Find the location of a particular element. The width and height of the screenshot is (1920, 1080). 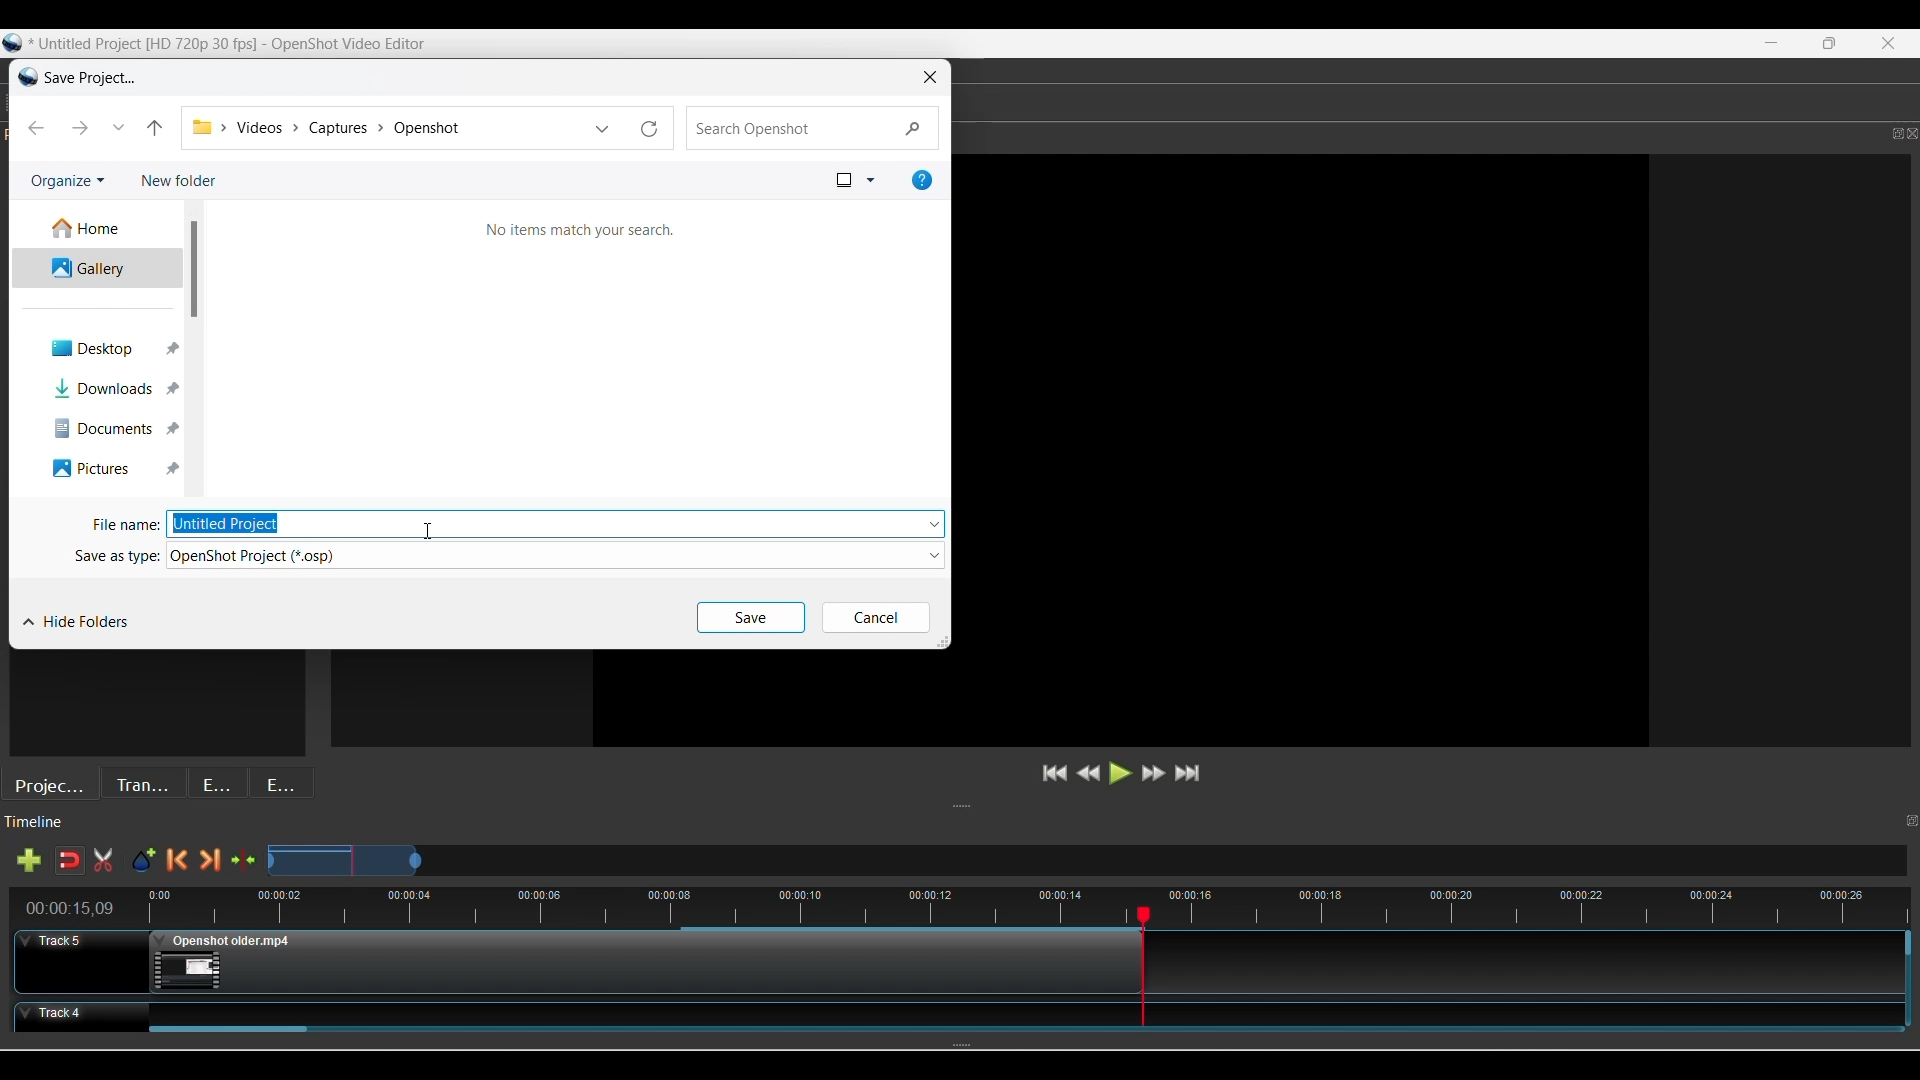

Move up one folder is located at coordinates (155, 127).